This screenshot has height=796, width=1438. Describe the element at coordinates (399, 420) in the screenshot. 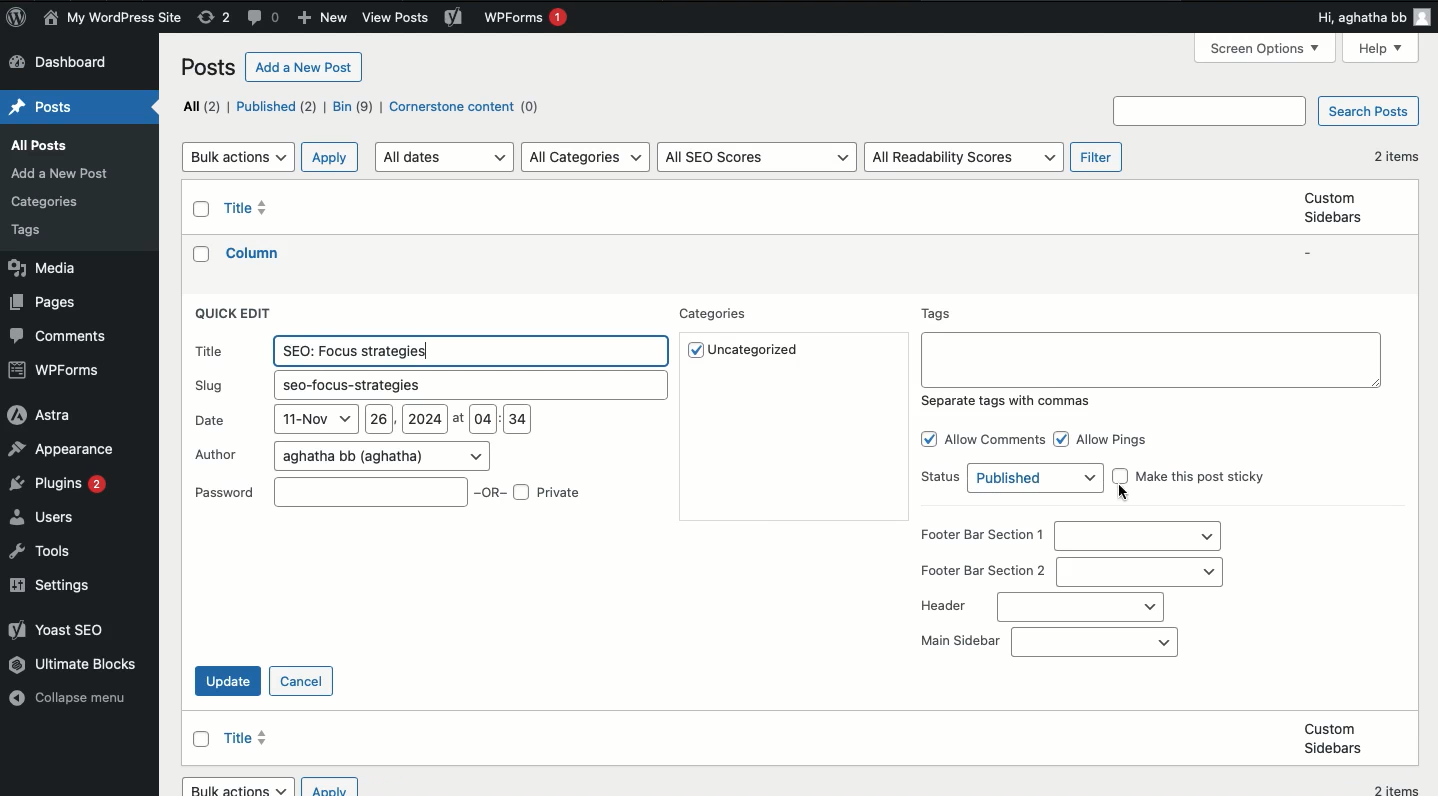

I see `Date` at that location.